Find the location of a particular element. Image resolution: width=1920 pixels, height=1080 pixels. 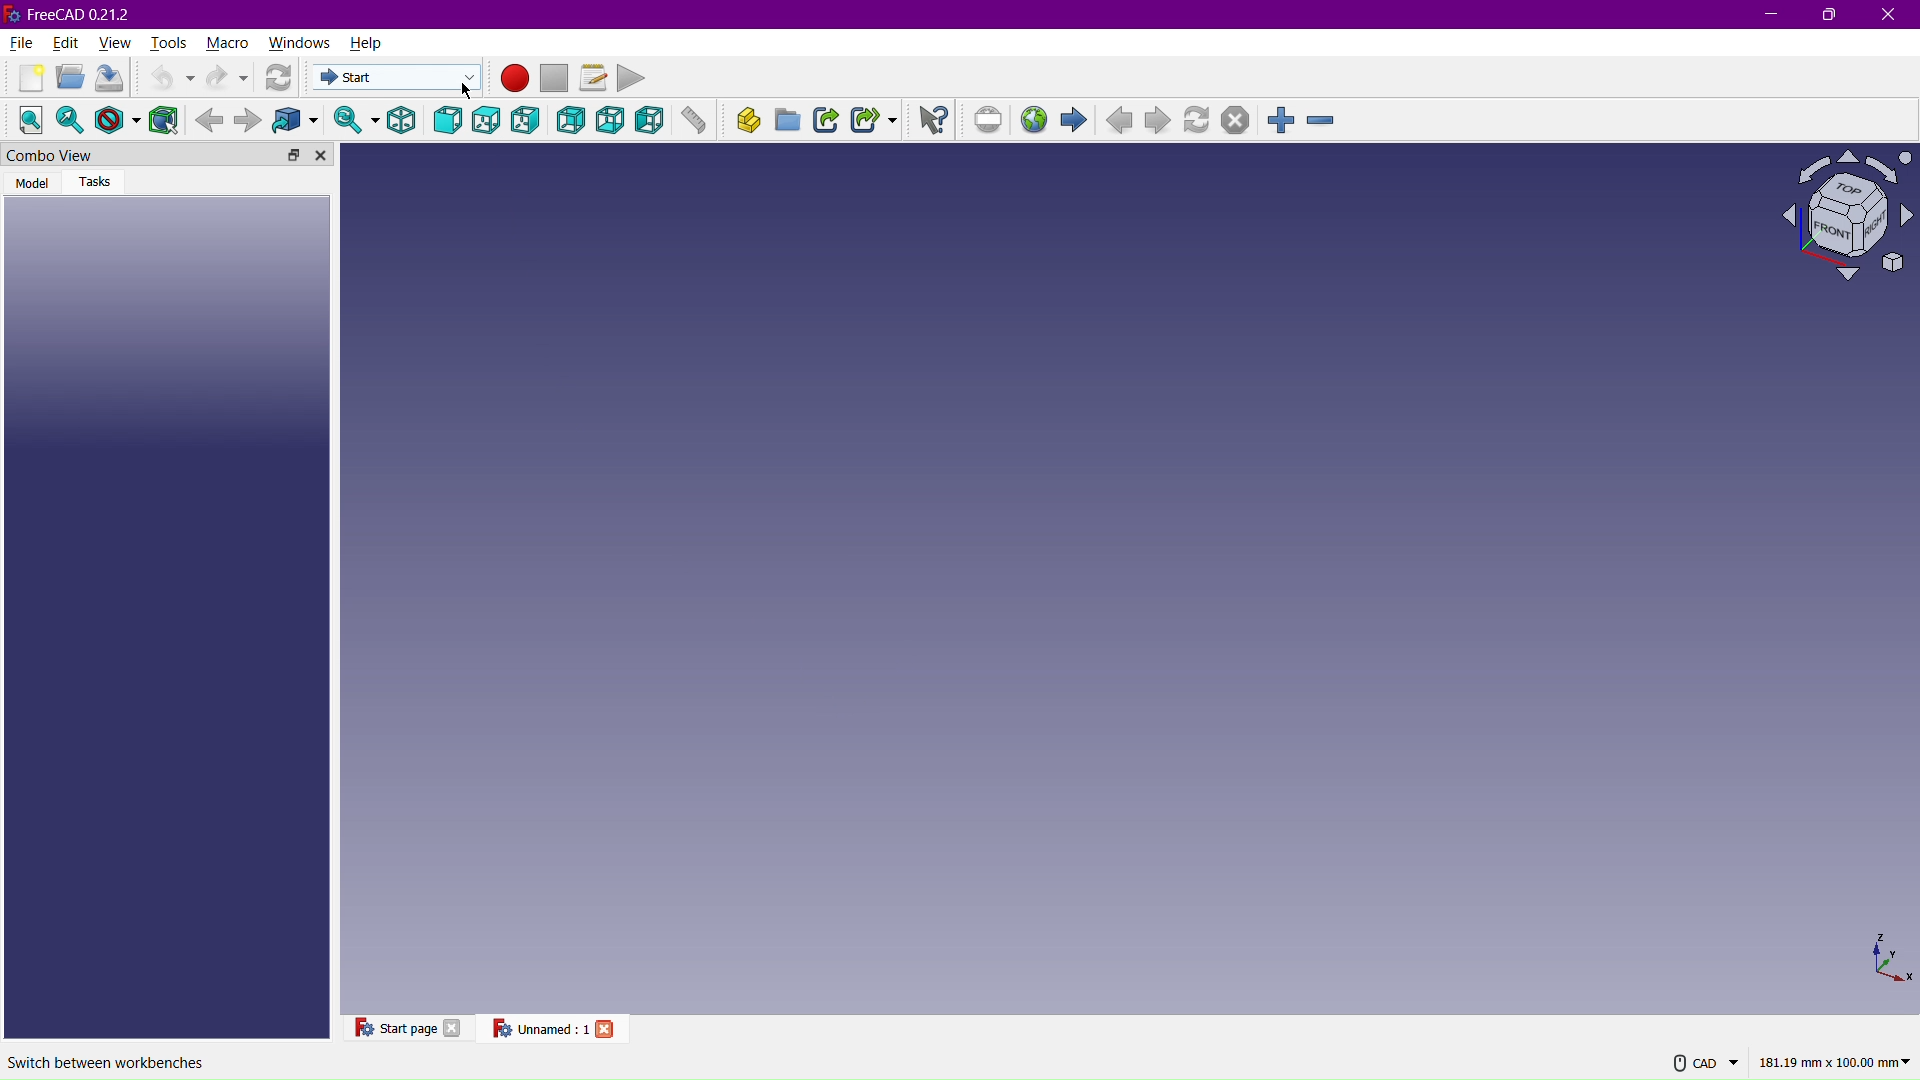

Play macro is located at coordinates (635, 78).